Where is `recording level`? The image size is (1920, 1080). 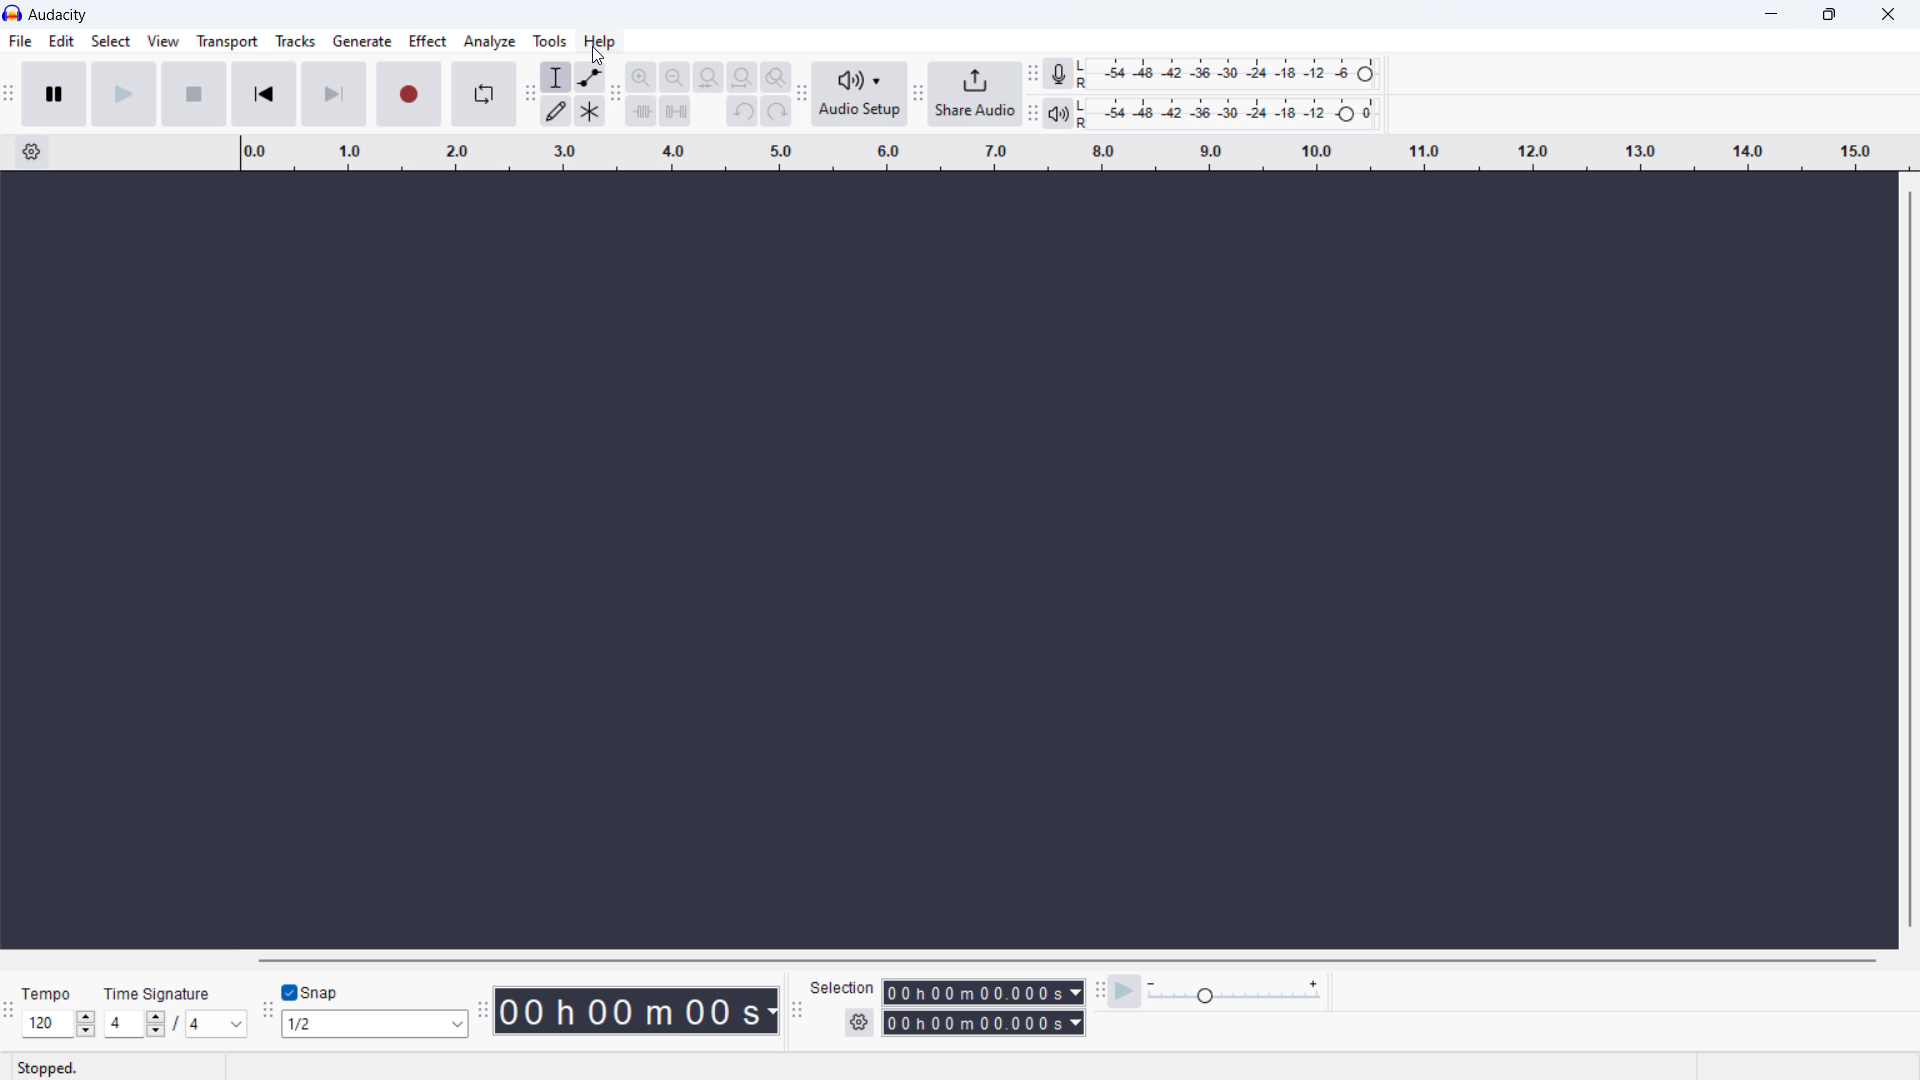 recording level is located at coordinates (1225, 74).